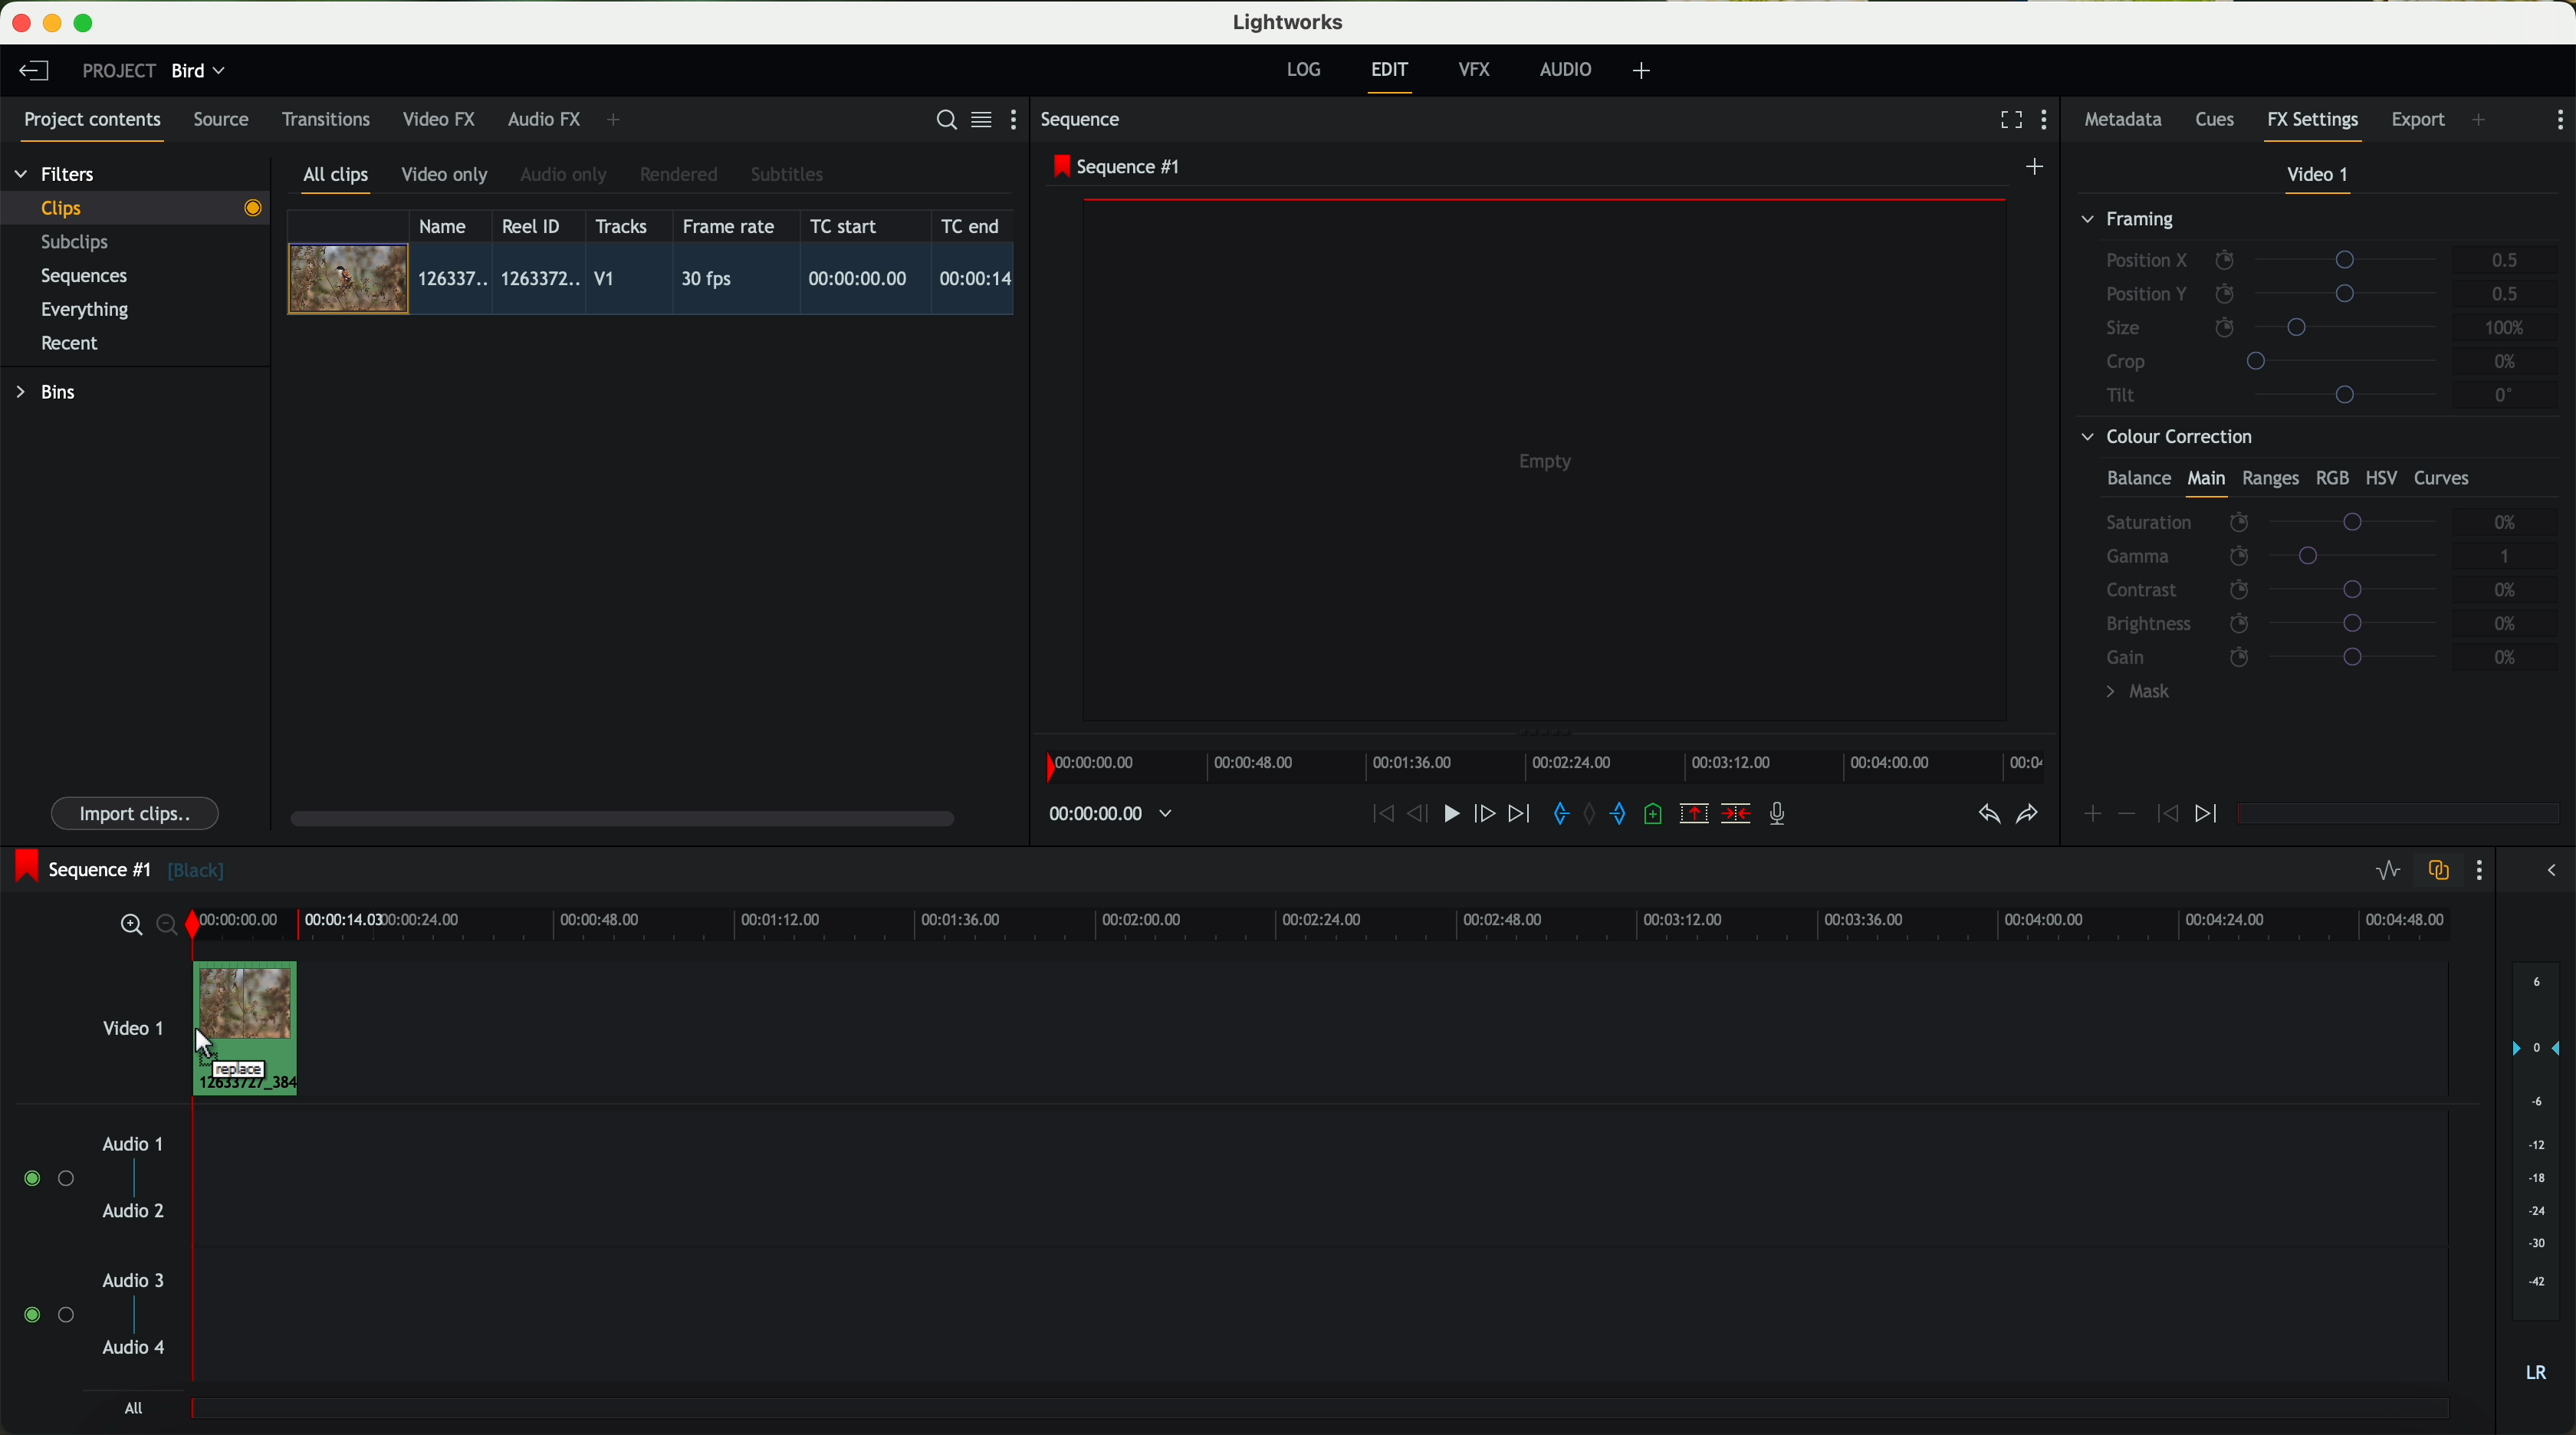  I want to click on scroll bar, so click(620, 817).